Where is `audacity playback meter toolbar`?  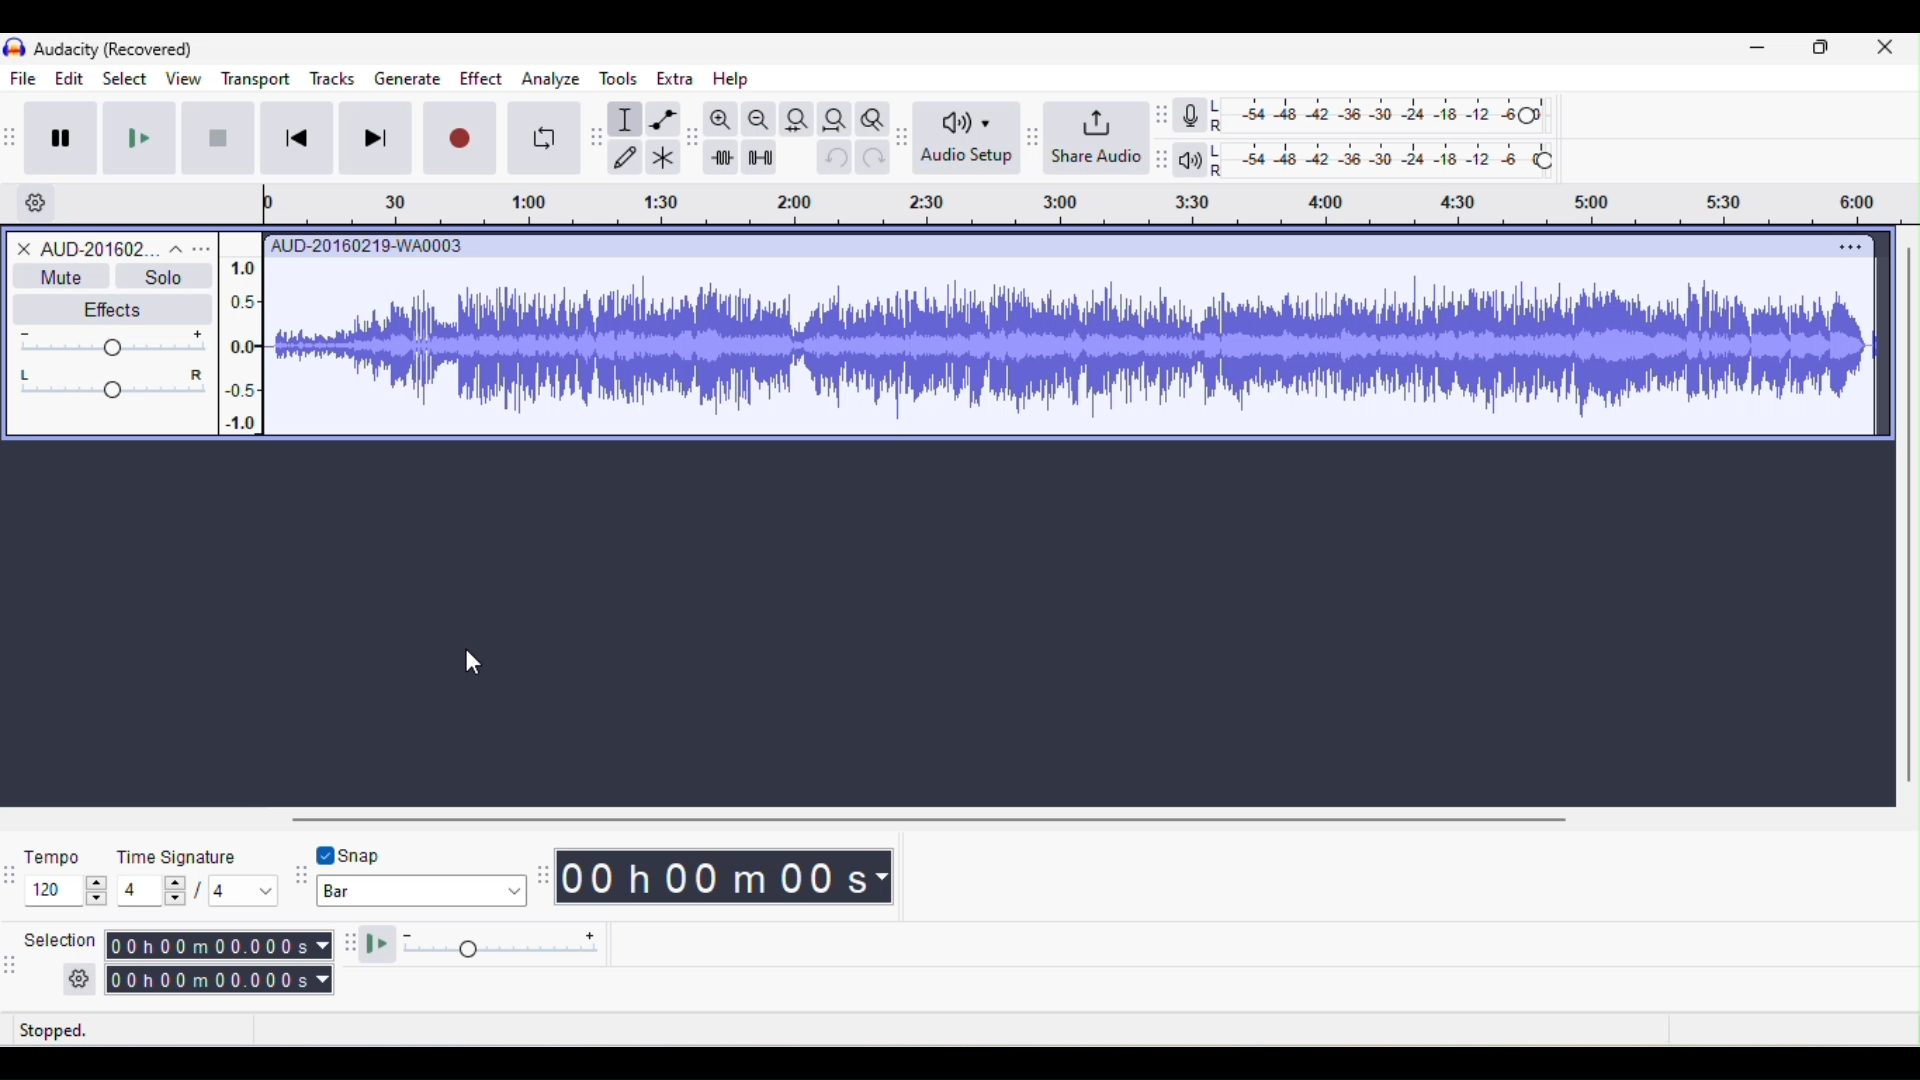 audacity playback meter toolbar is located at coordinates (1166, 157).